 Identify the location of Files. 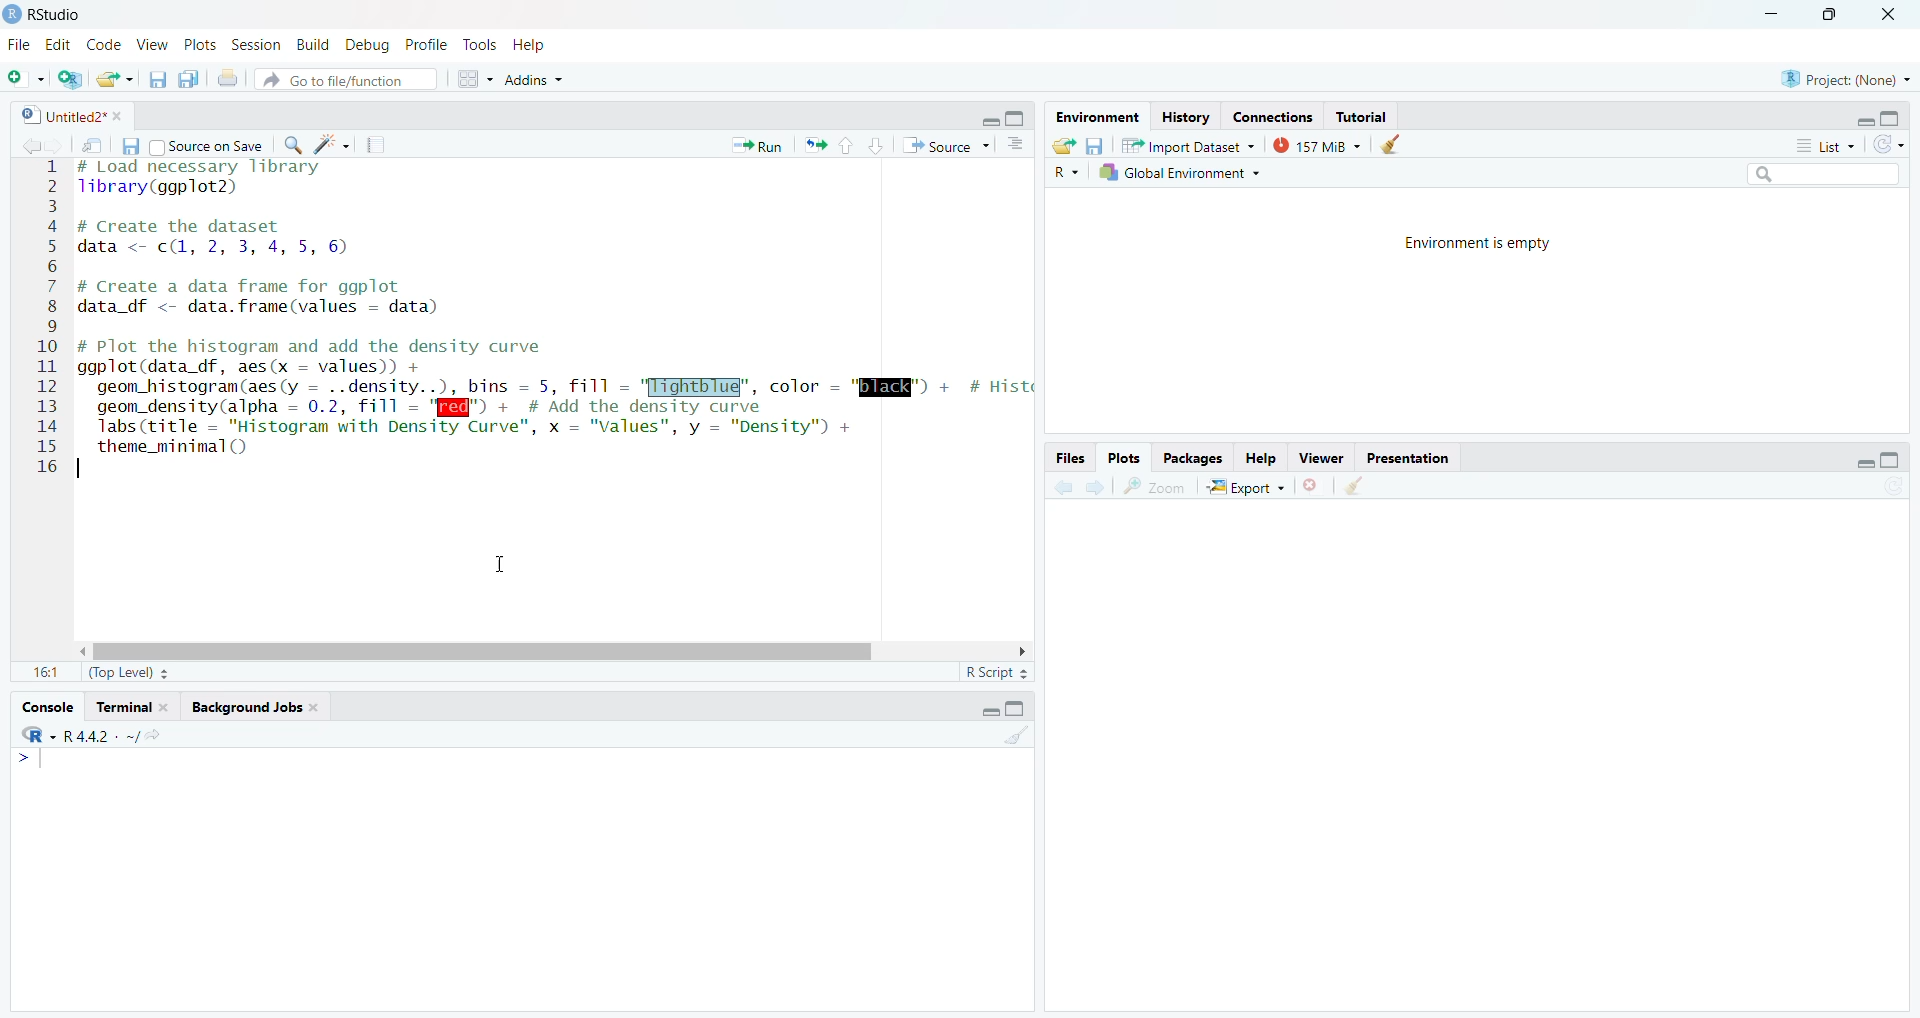
(1070, 458).